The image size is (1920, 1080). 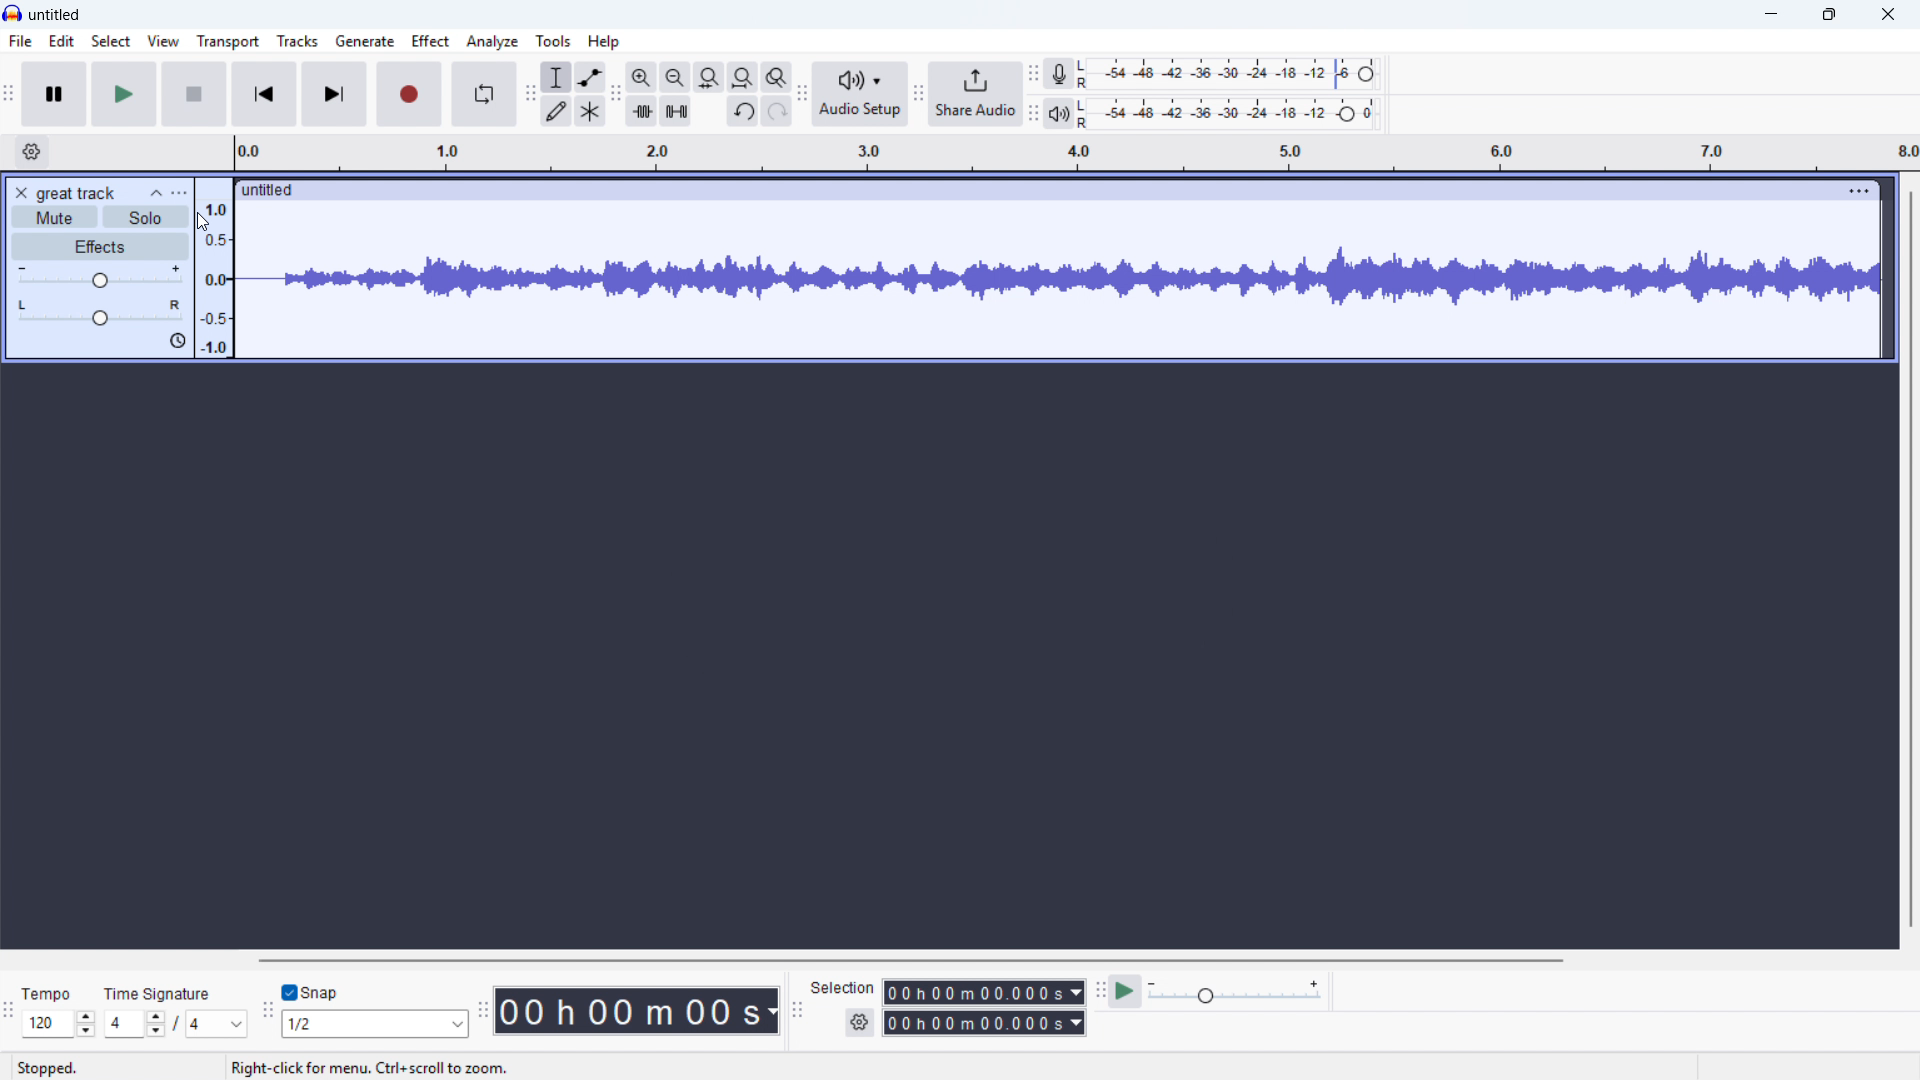 I want to click on play , so click(x=125, y=95).